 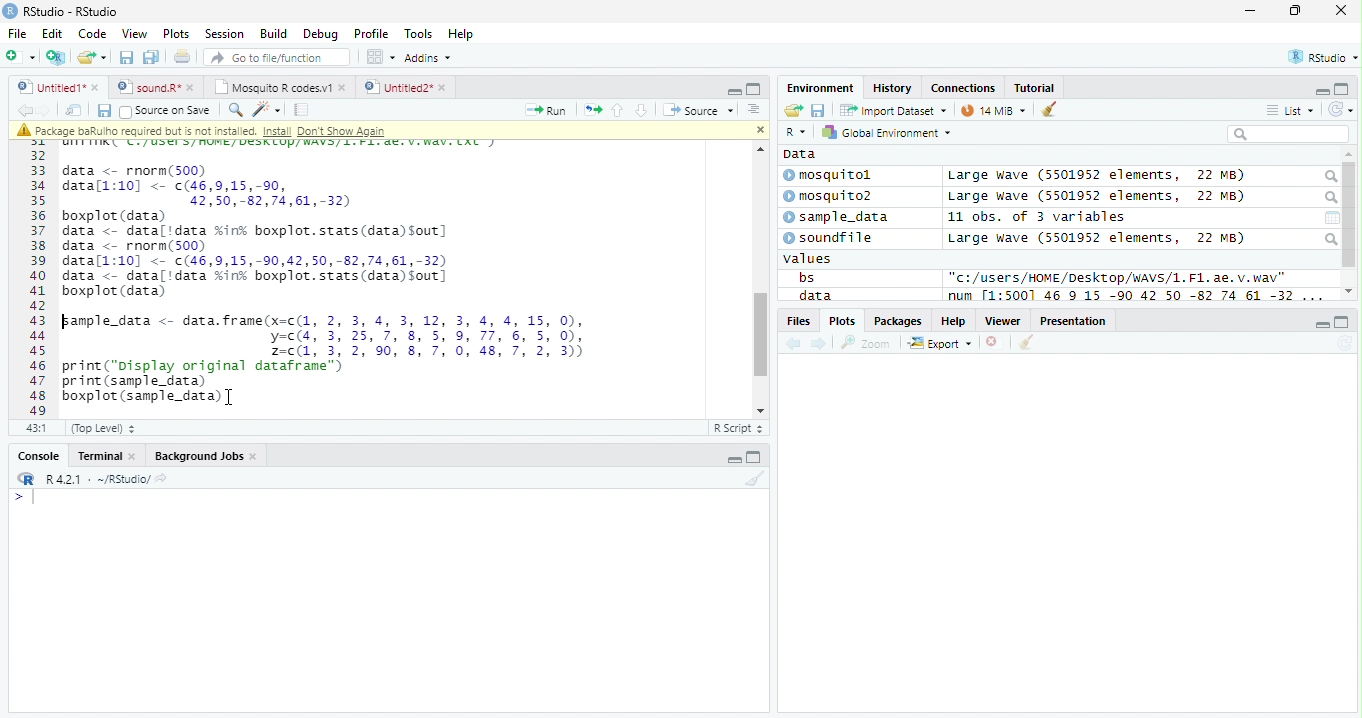 I want to click on code tools, so click(x=267, y=110).